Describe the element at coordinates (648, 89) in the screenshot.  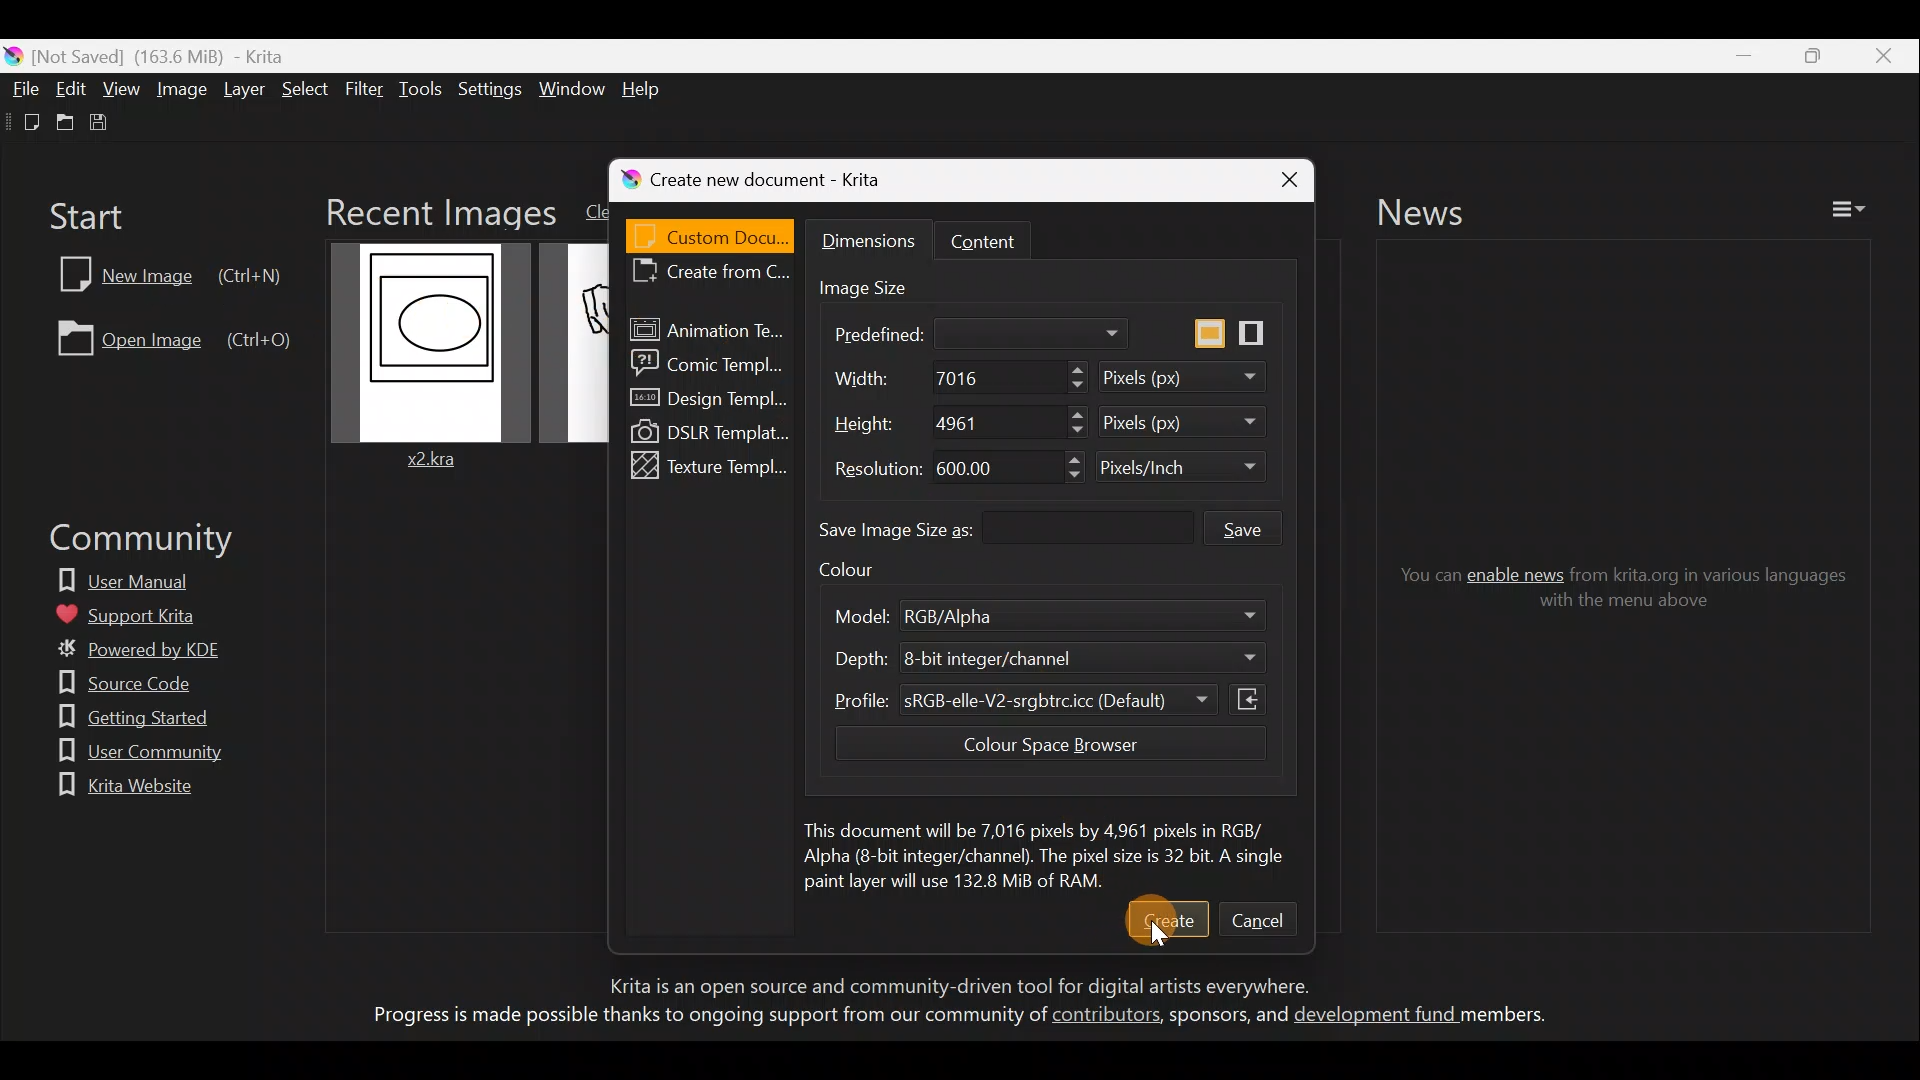
I see `Help` at that location.